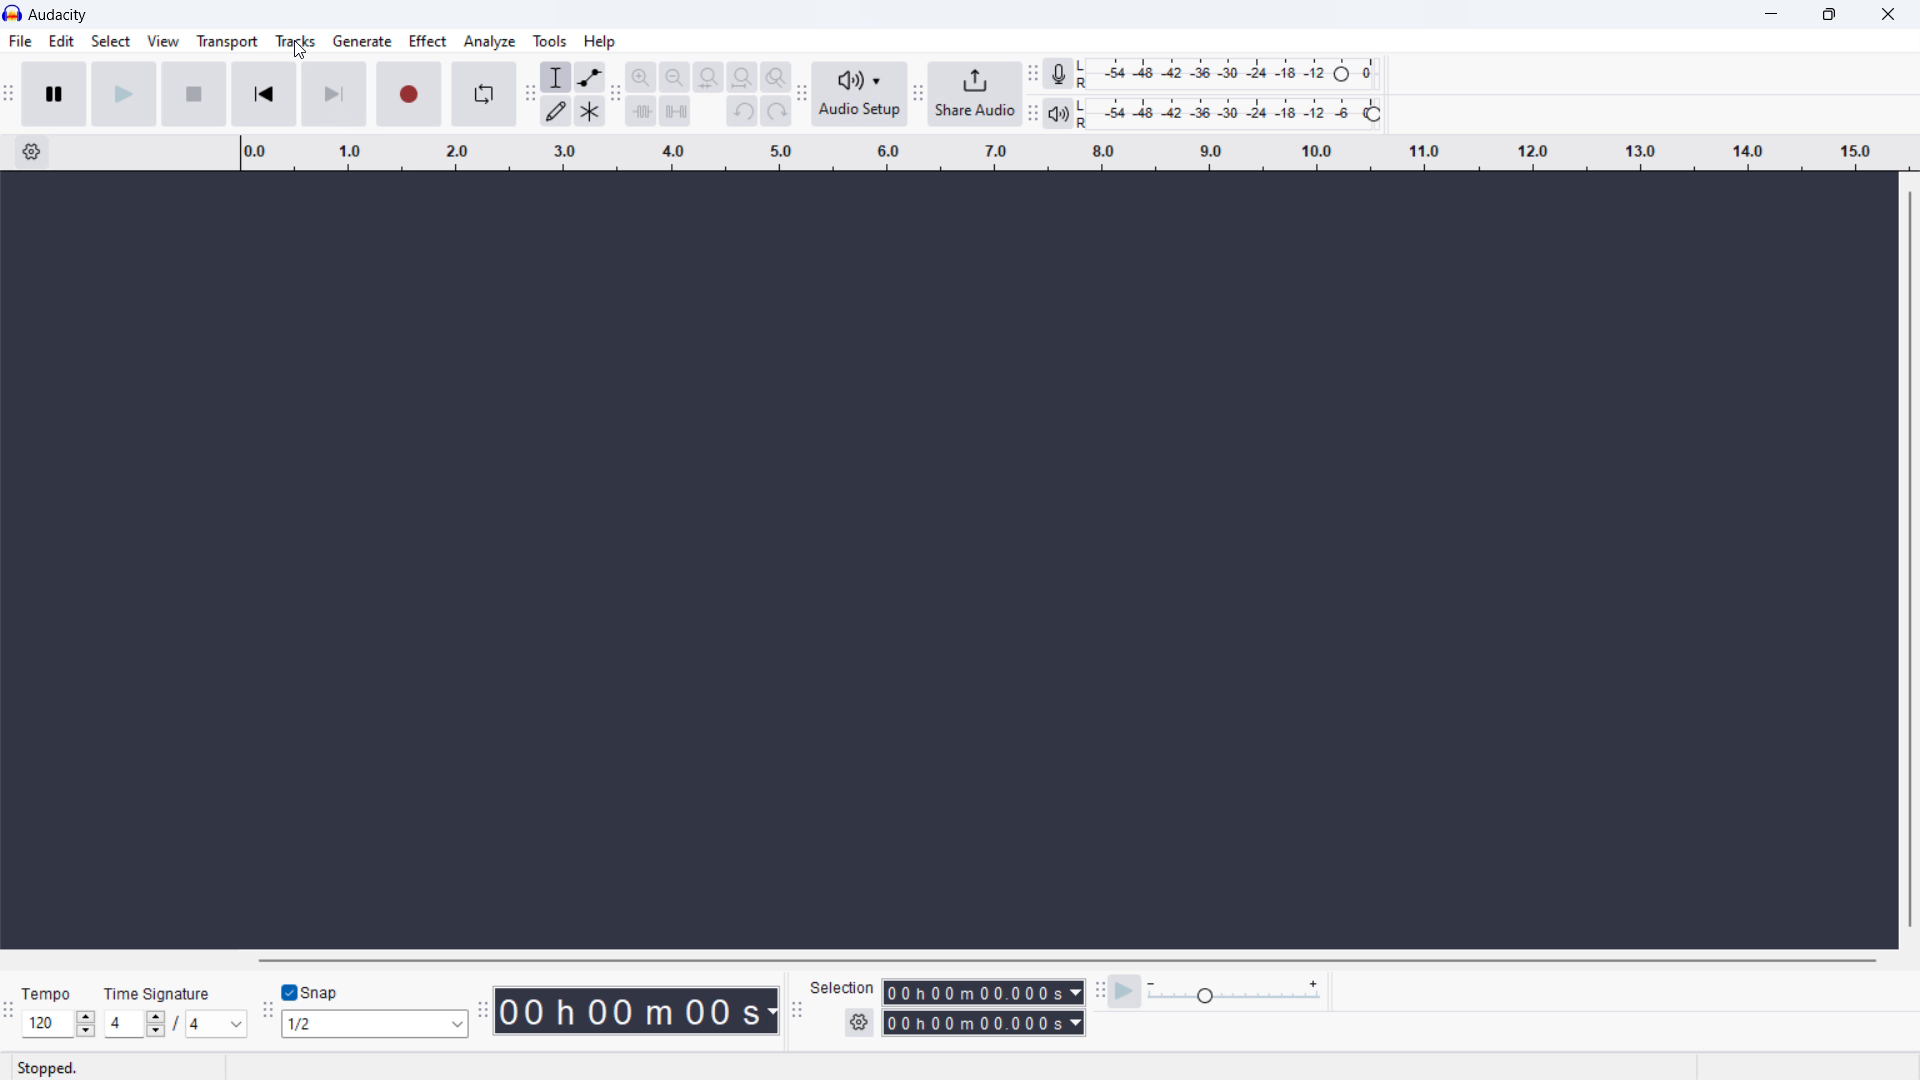 Image resolution: width=1920 pixels, height=1080 pixels. Describe the element at coordinates (193, 93) in the screenshot. I see `stop` at that location.